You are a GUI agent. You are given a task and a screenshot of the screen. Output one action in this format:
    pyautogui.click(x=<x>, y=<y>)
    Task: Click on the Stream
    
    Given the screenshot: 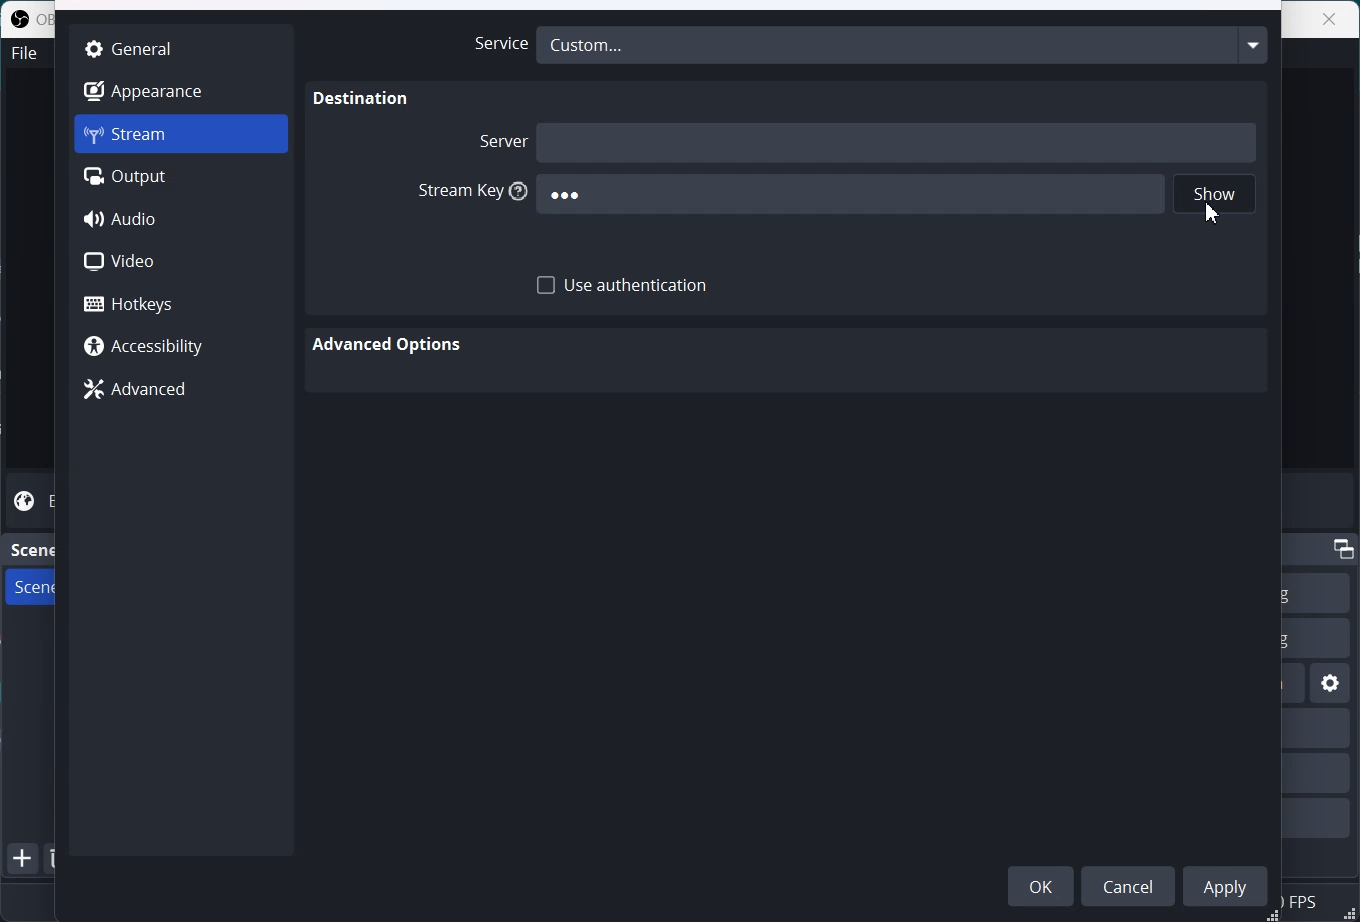 What is the action you would take?
    pyautogui.click(x=181, y=134)
    